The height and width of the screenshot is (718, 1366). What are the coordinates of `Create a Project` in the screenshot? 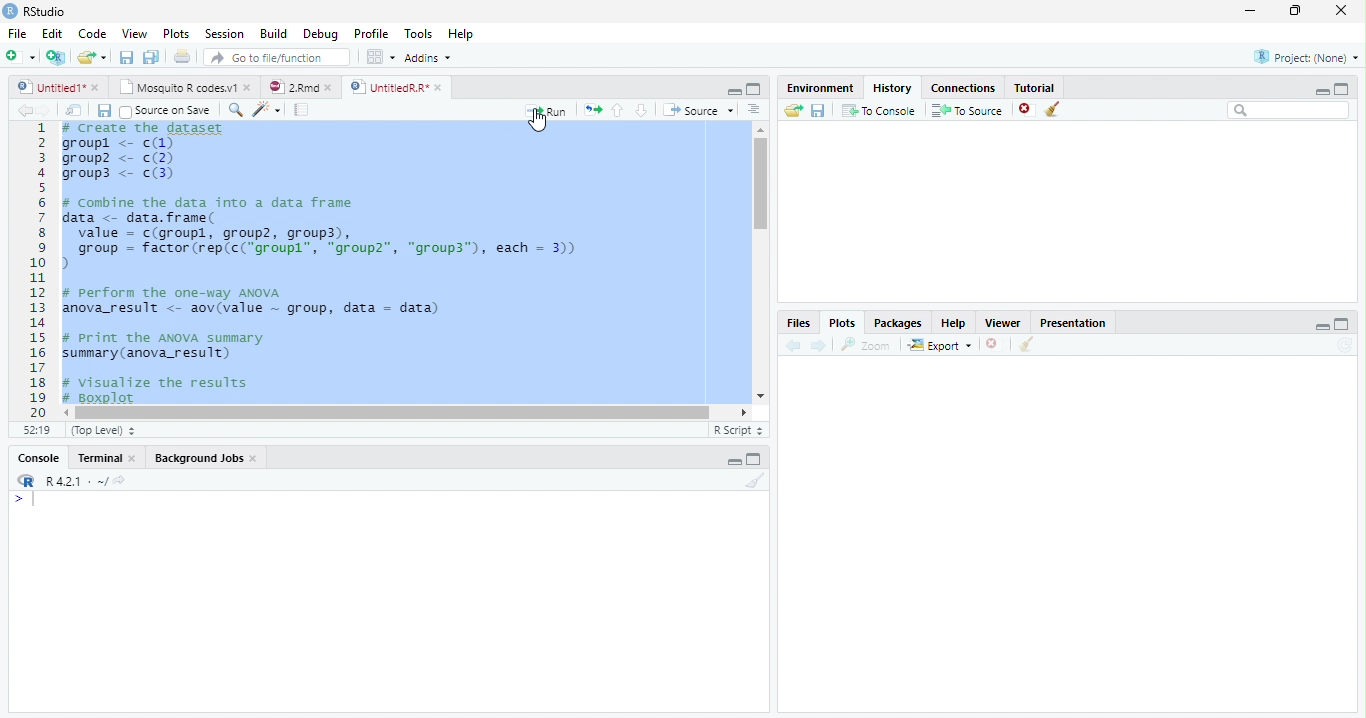 It's located at (56, 57).